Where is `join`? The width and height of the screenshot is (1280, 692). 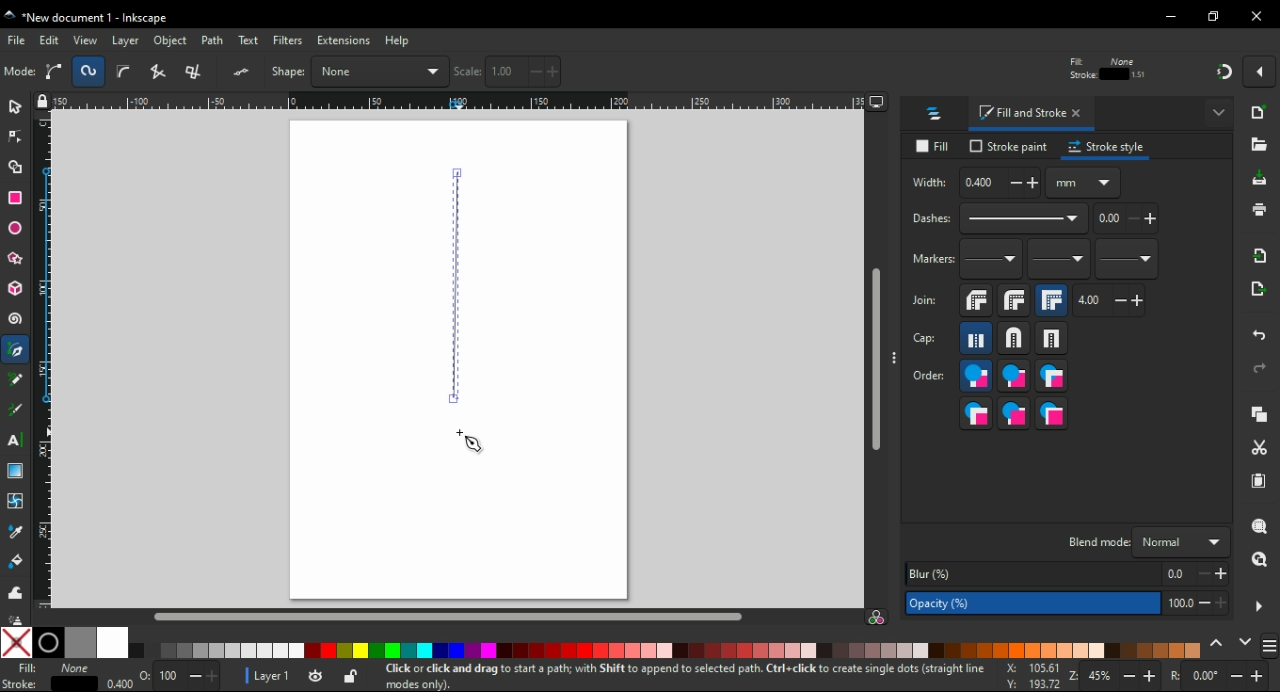
join is located at coordinates (924, 300).